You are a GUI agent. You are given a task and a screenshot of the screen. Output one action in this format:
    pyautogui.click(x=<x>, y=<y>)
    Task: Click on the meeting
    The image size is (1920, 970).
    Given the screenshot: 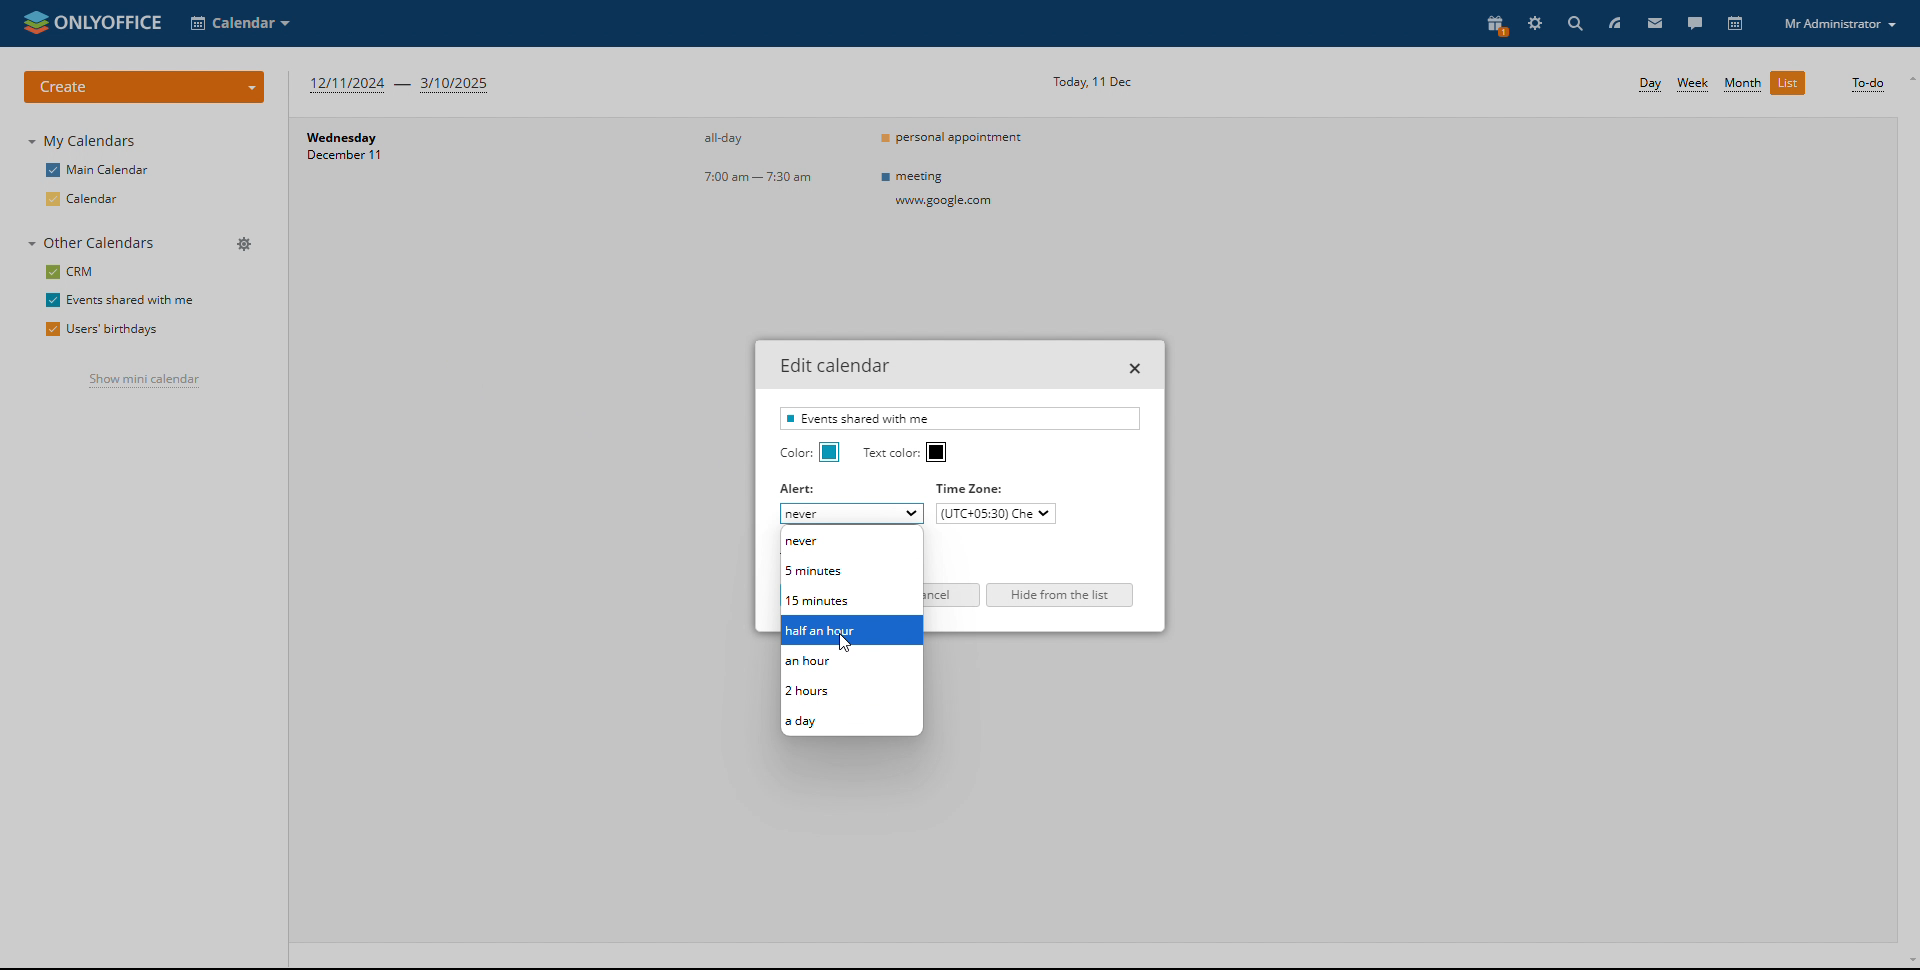 What is the action you would take?
    pyautogui.click(x=944, y=189)
    